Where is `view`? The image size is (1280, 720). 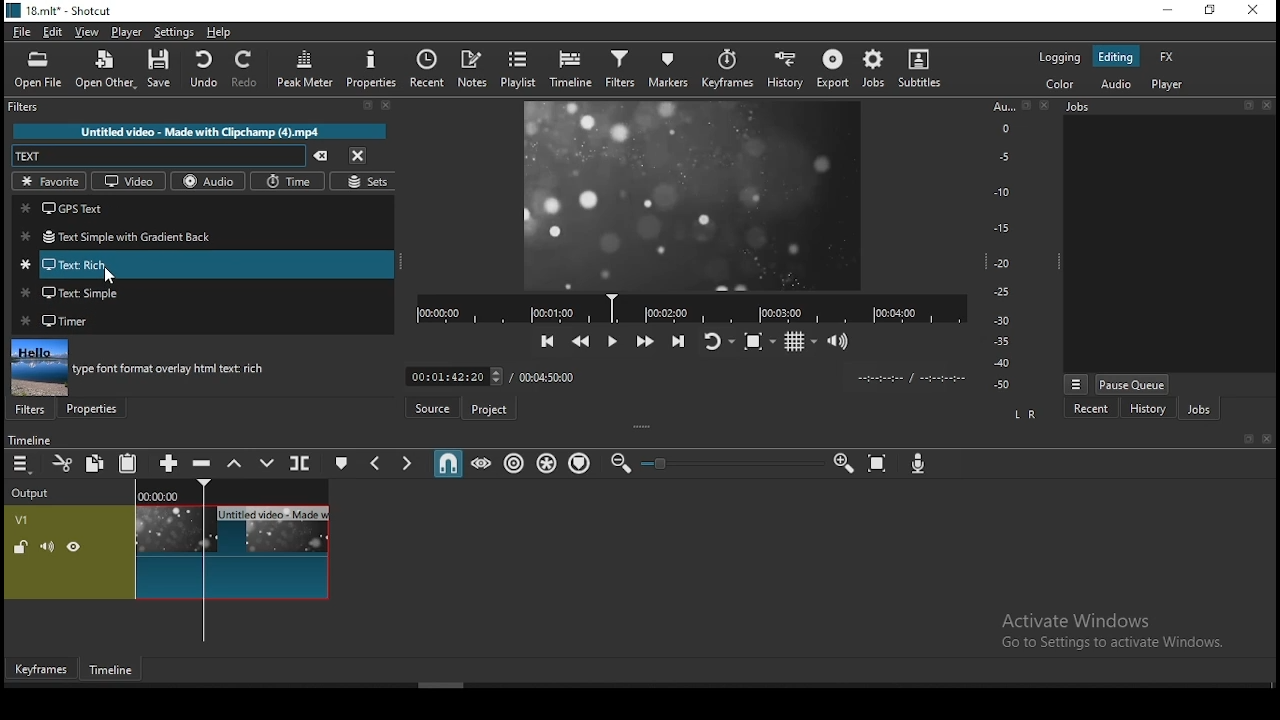
view is located at coordinates (87, 33).